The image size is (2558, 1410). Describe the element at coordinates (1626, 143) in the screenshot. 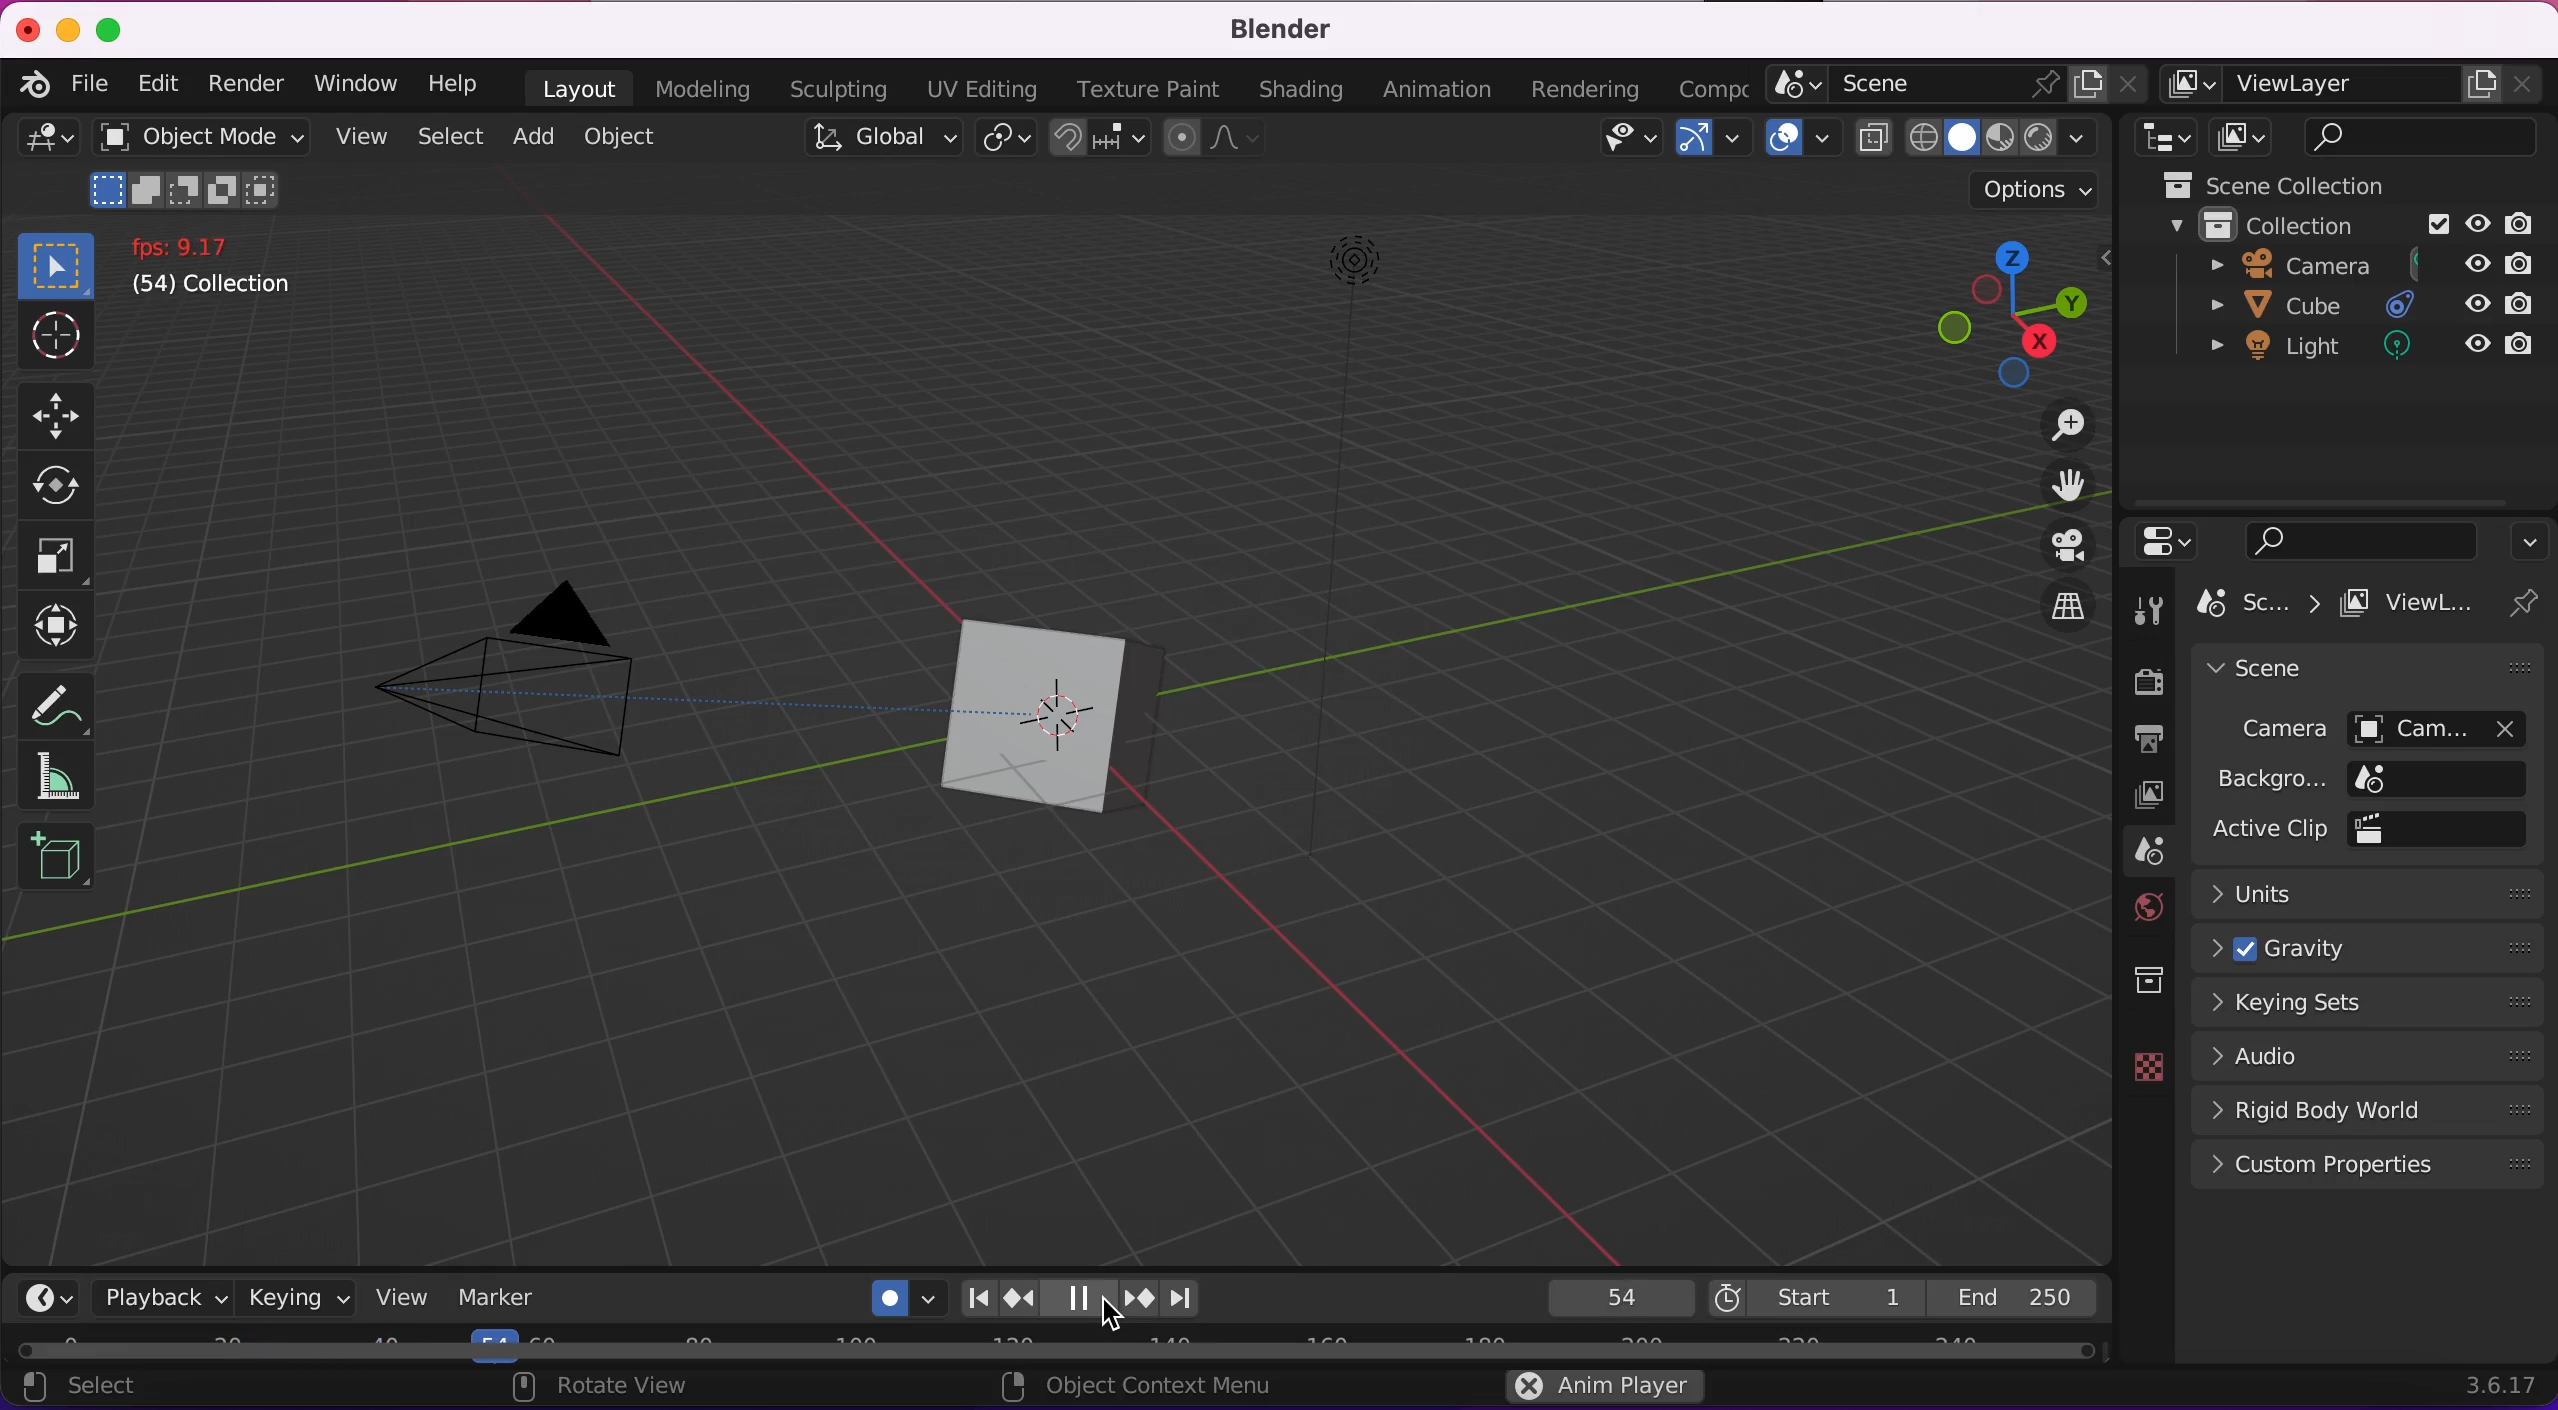

I see `view object types` at that location.